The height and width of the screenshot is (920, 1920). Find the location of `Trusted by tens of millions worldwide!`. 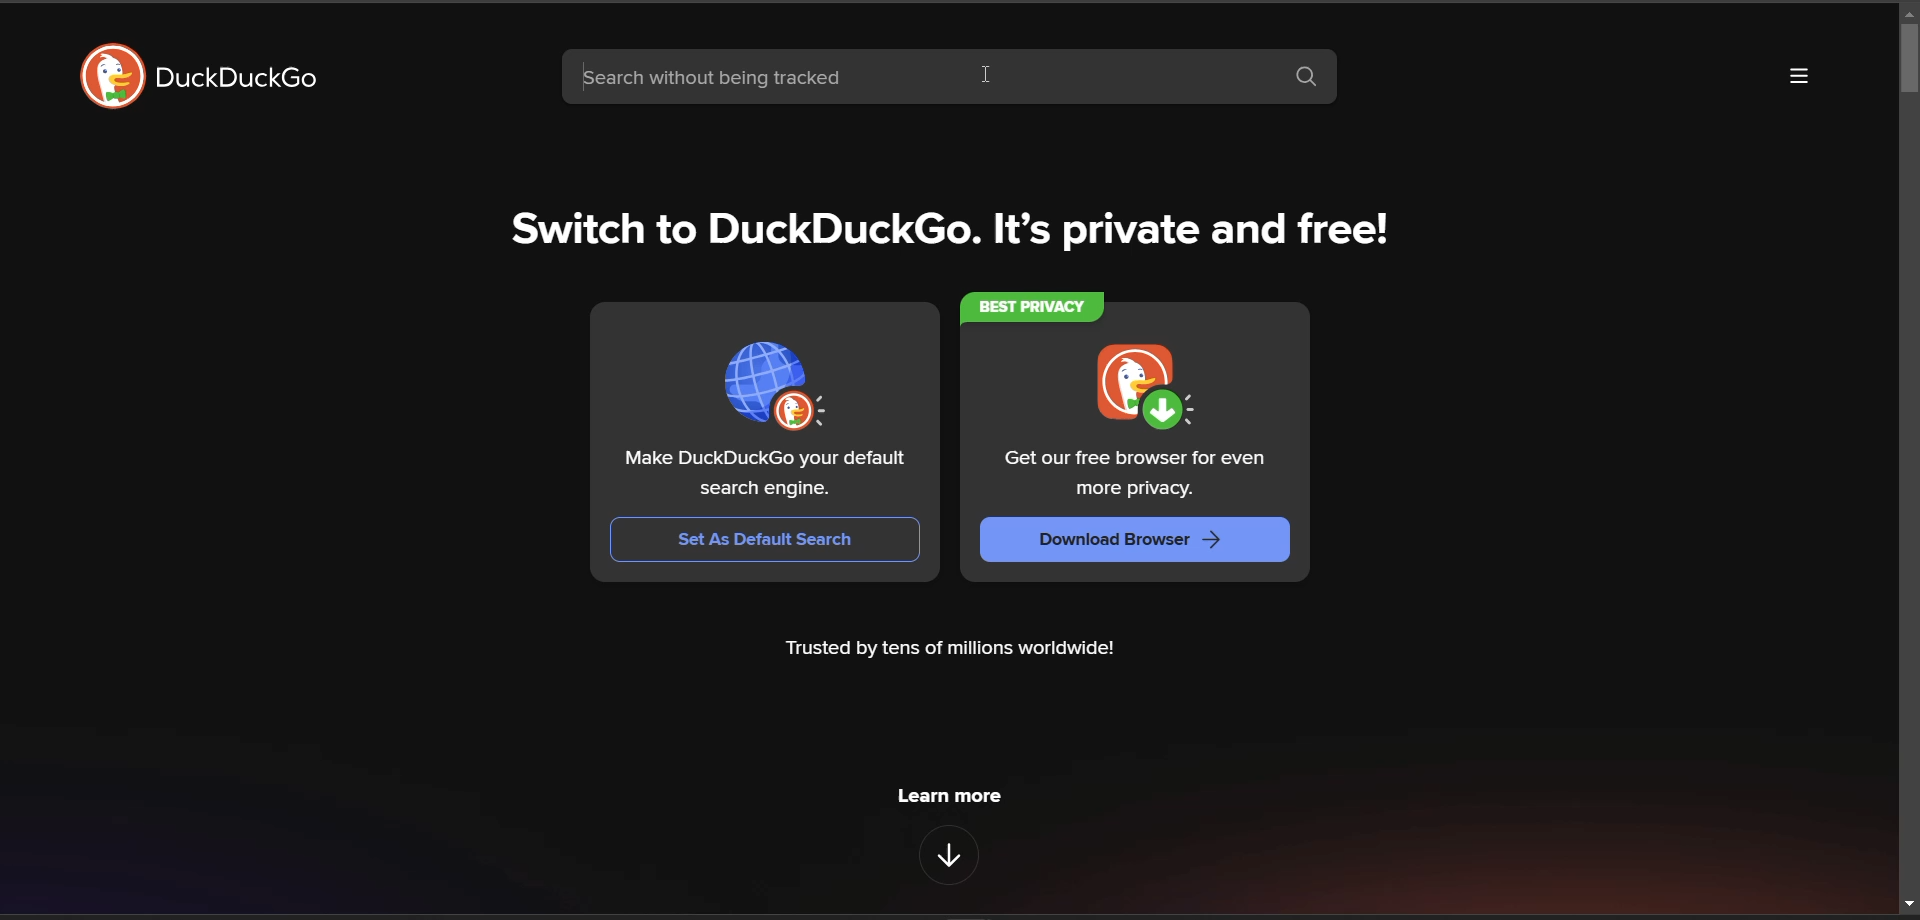

Trusted by tens of millions worldwide! is located at coordinates (952, 650).